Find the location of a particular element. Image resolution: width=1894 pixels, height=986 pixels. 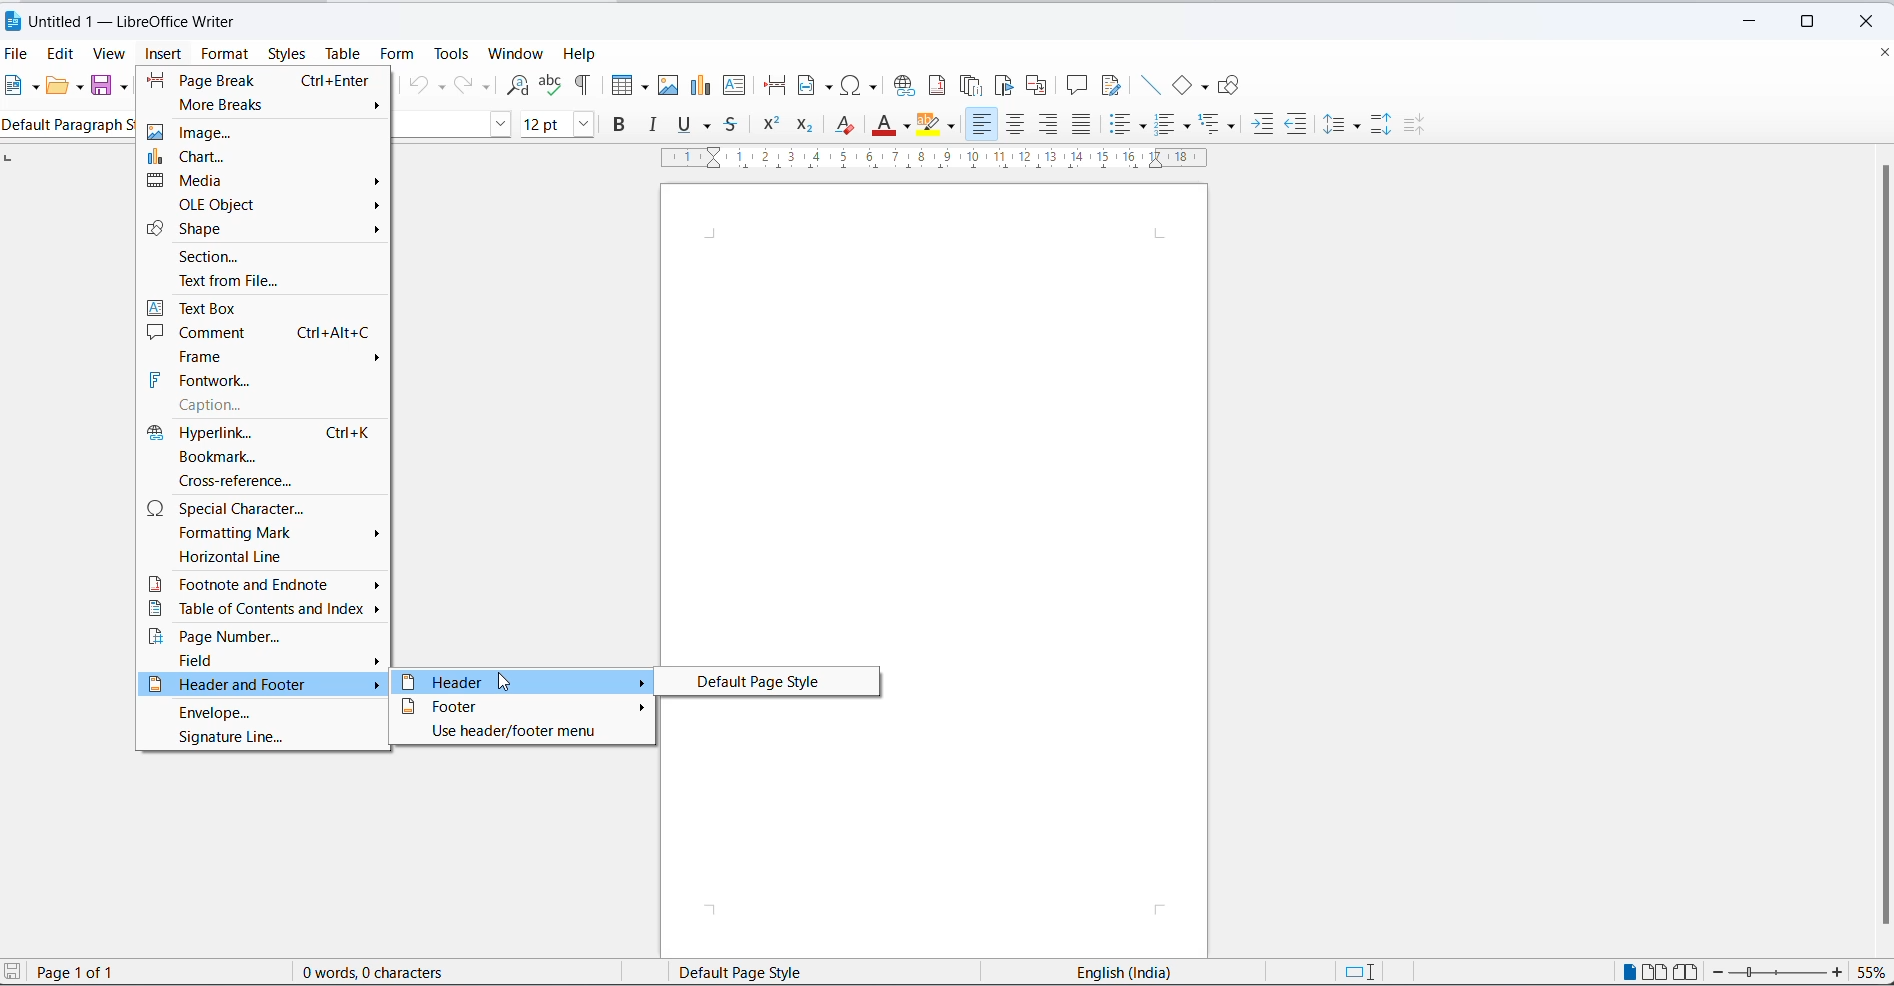

save is located at coordinates (100, 85).